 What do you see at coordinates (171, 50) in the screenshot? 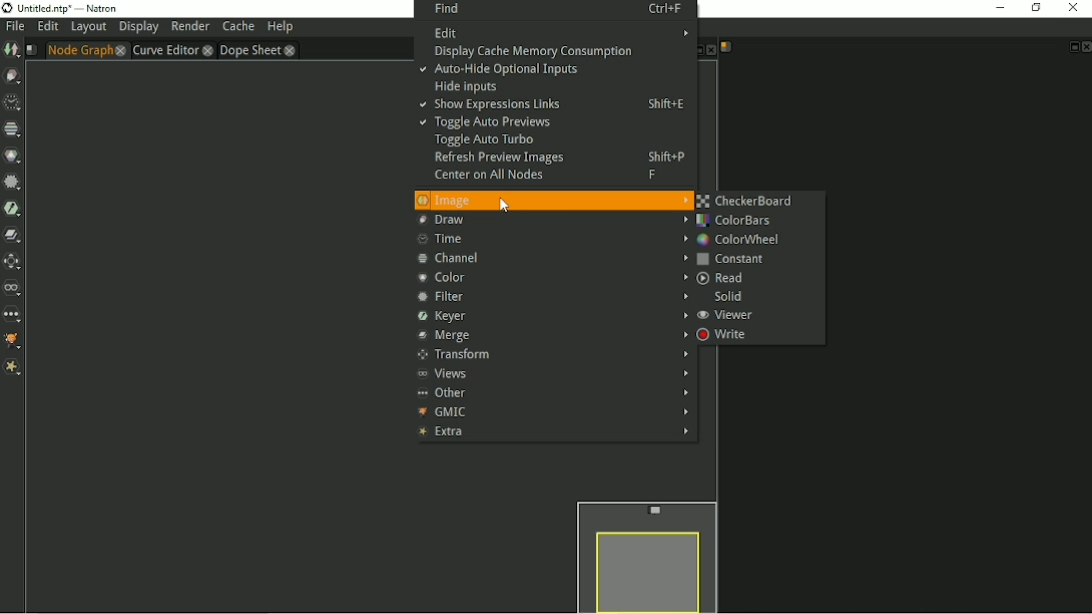
I see `Curve Editor` at bounding box center [171, 50].